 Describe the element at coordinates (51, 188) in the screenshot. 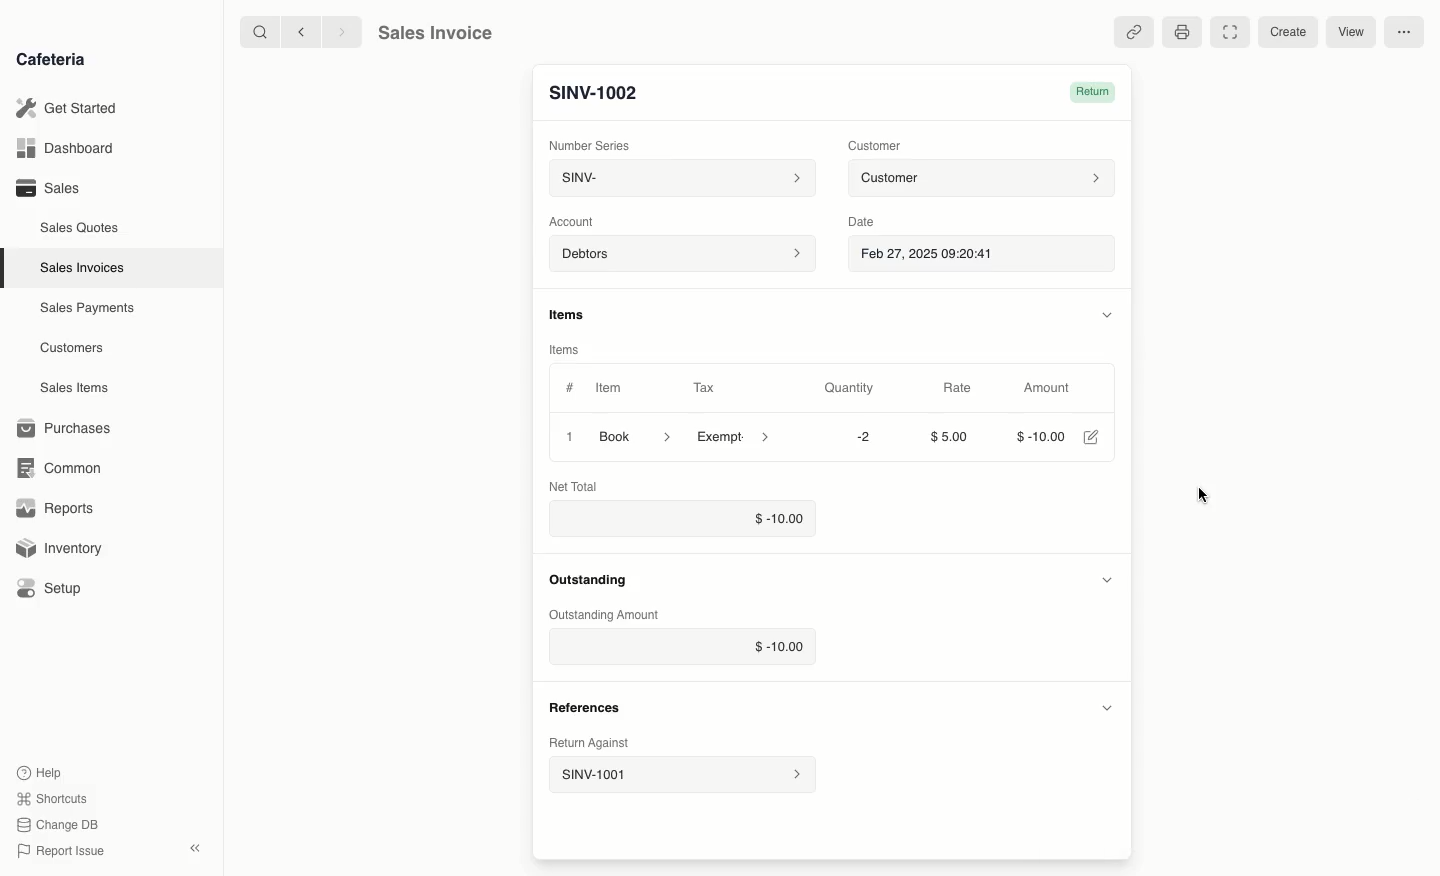

I see `Sales` at that location.